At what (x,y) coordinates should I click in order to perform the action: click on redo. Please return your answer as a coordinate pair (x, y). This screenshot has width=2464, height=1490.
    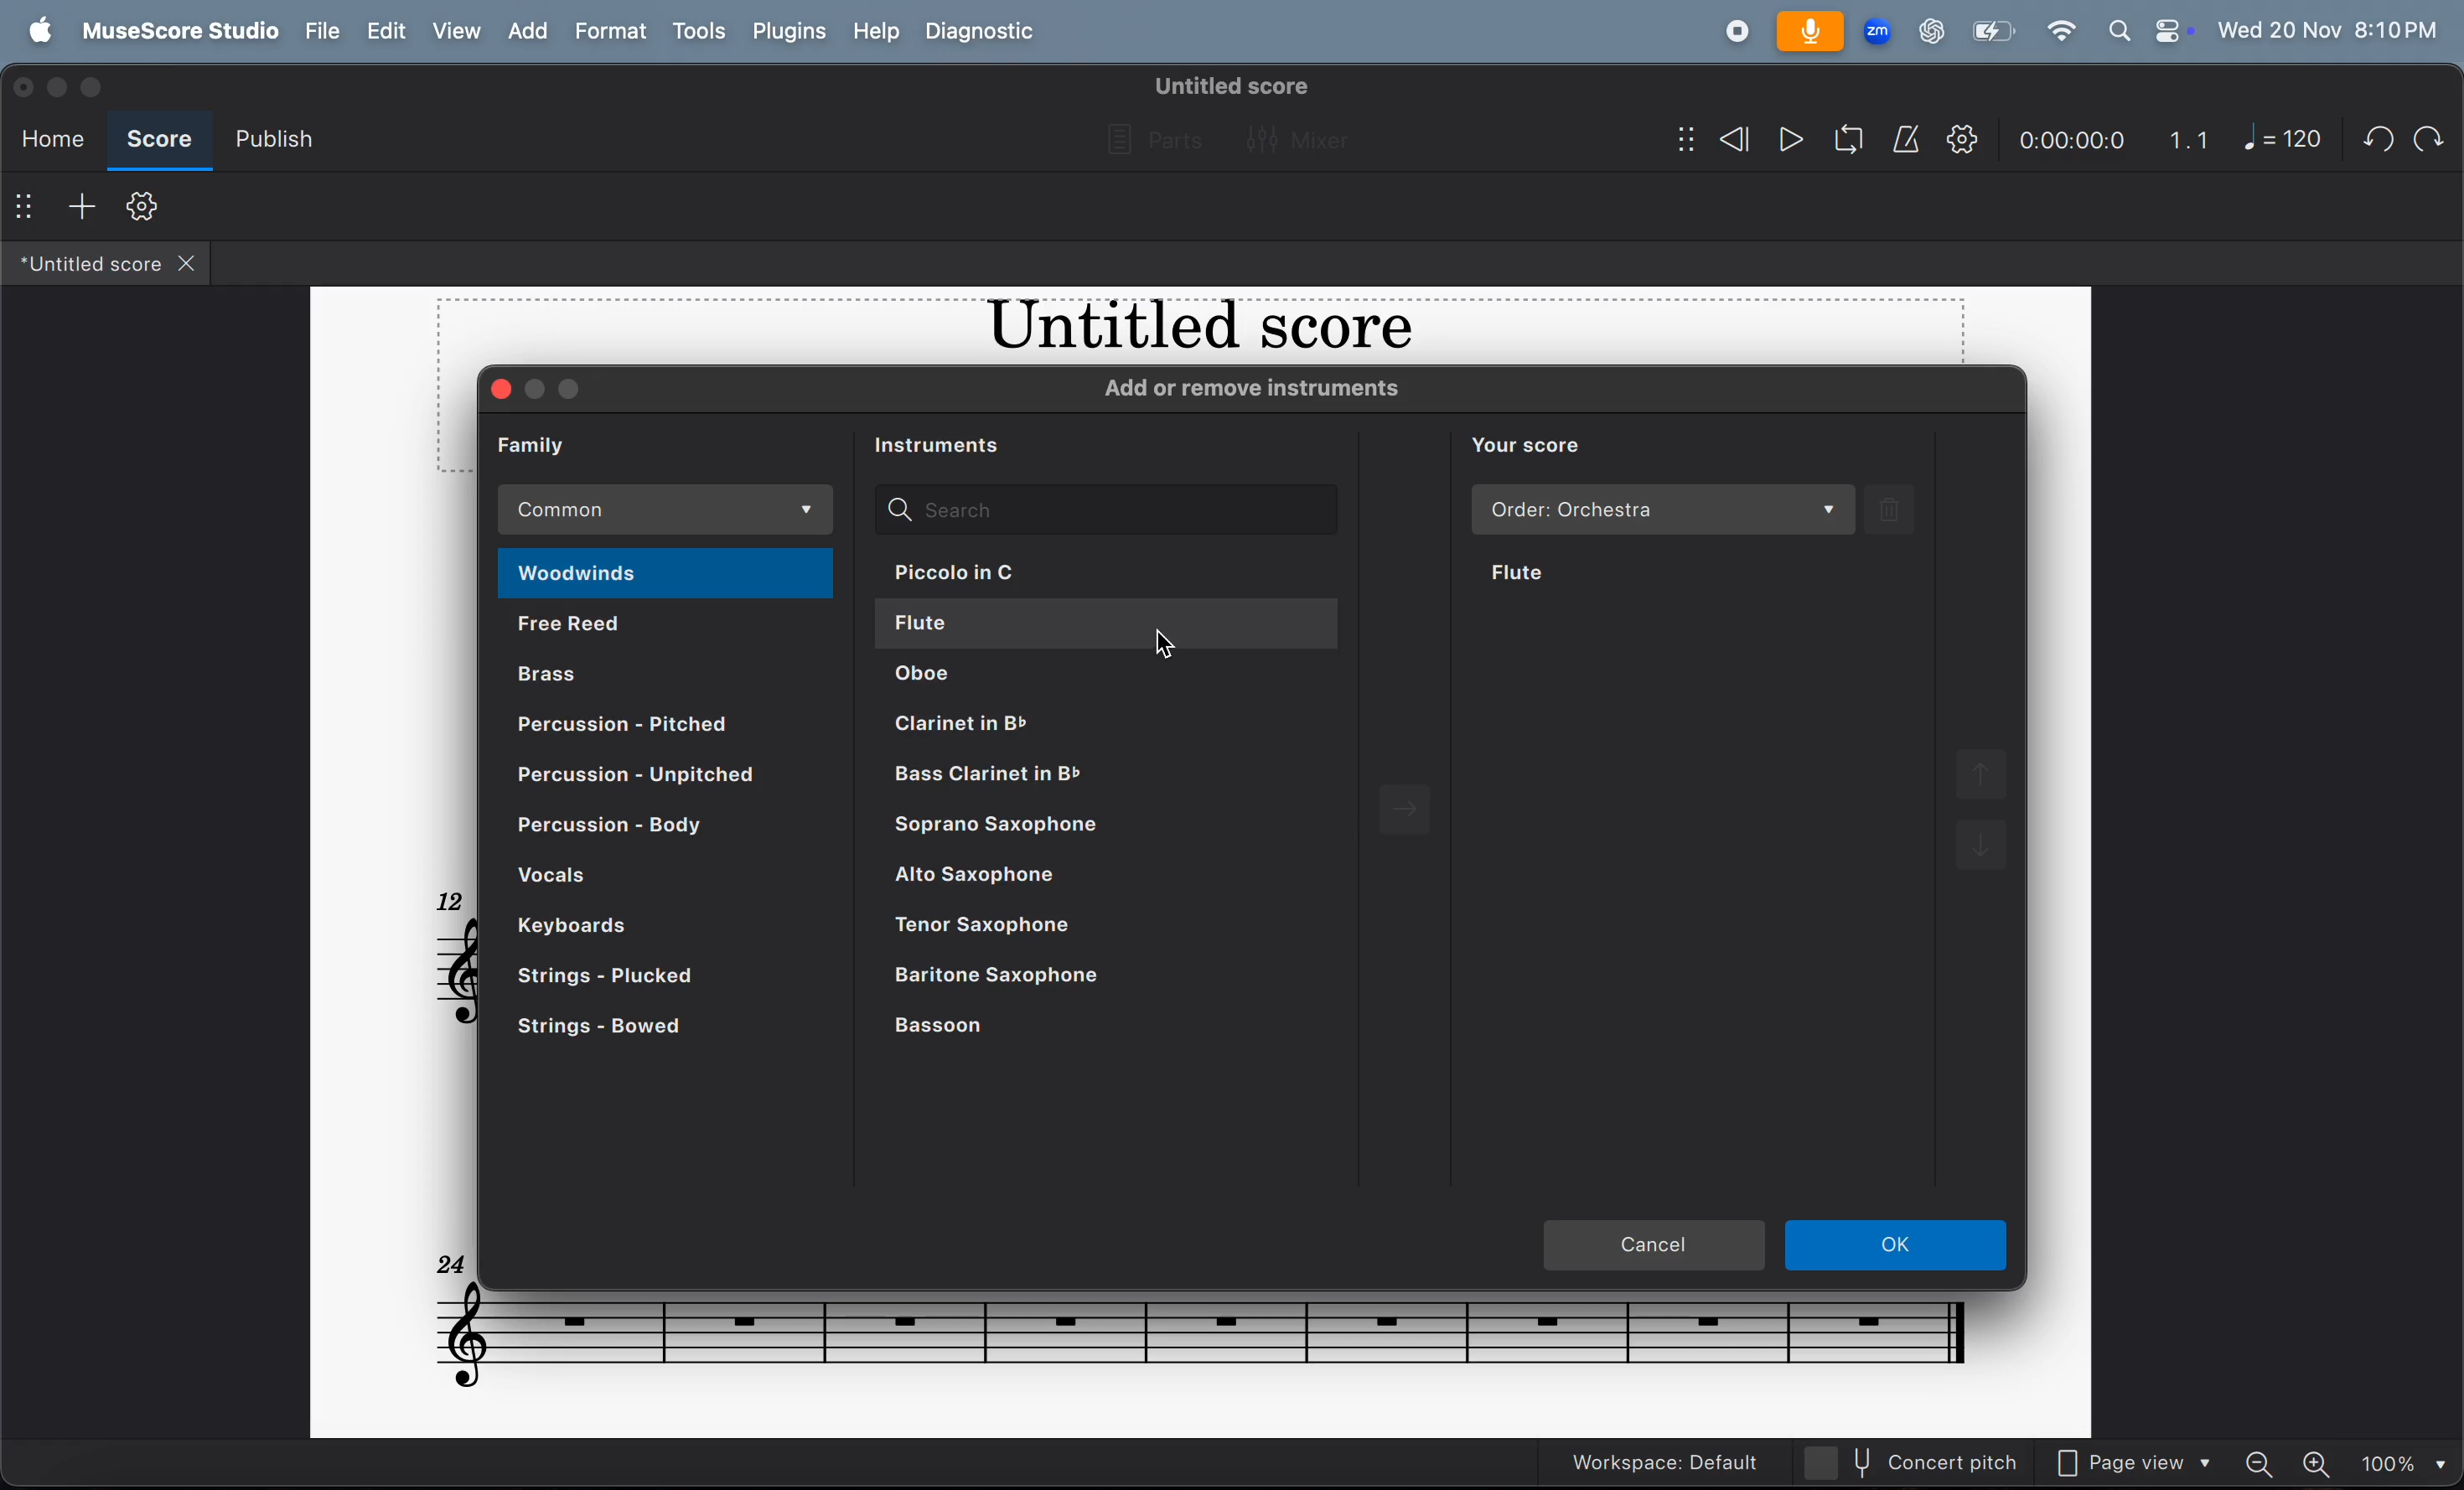
    Looking at the image, I should click on (2424, 135).